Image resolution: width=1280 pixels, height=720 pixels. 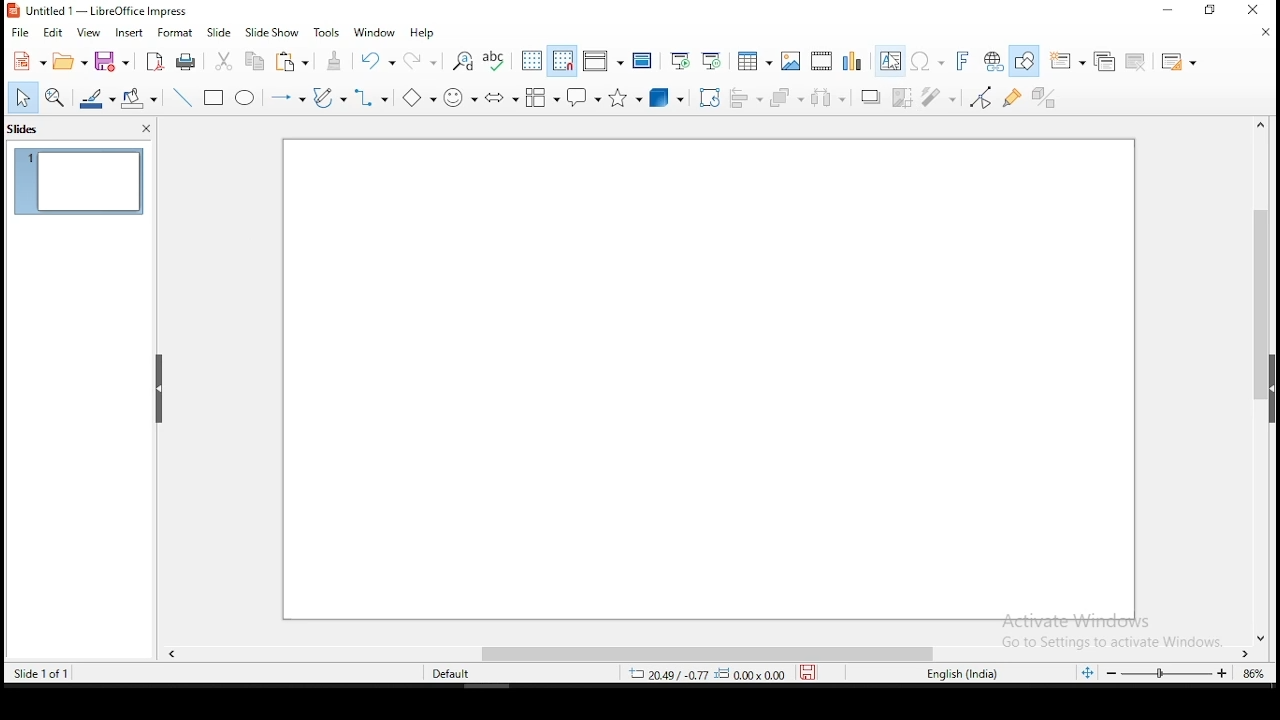 What do you see at coordinates (421, 99) in the screenshot?
I see `basic shapes` at bounding box center [421, 99].